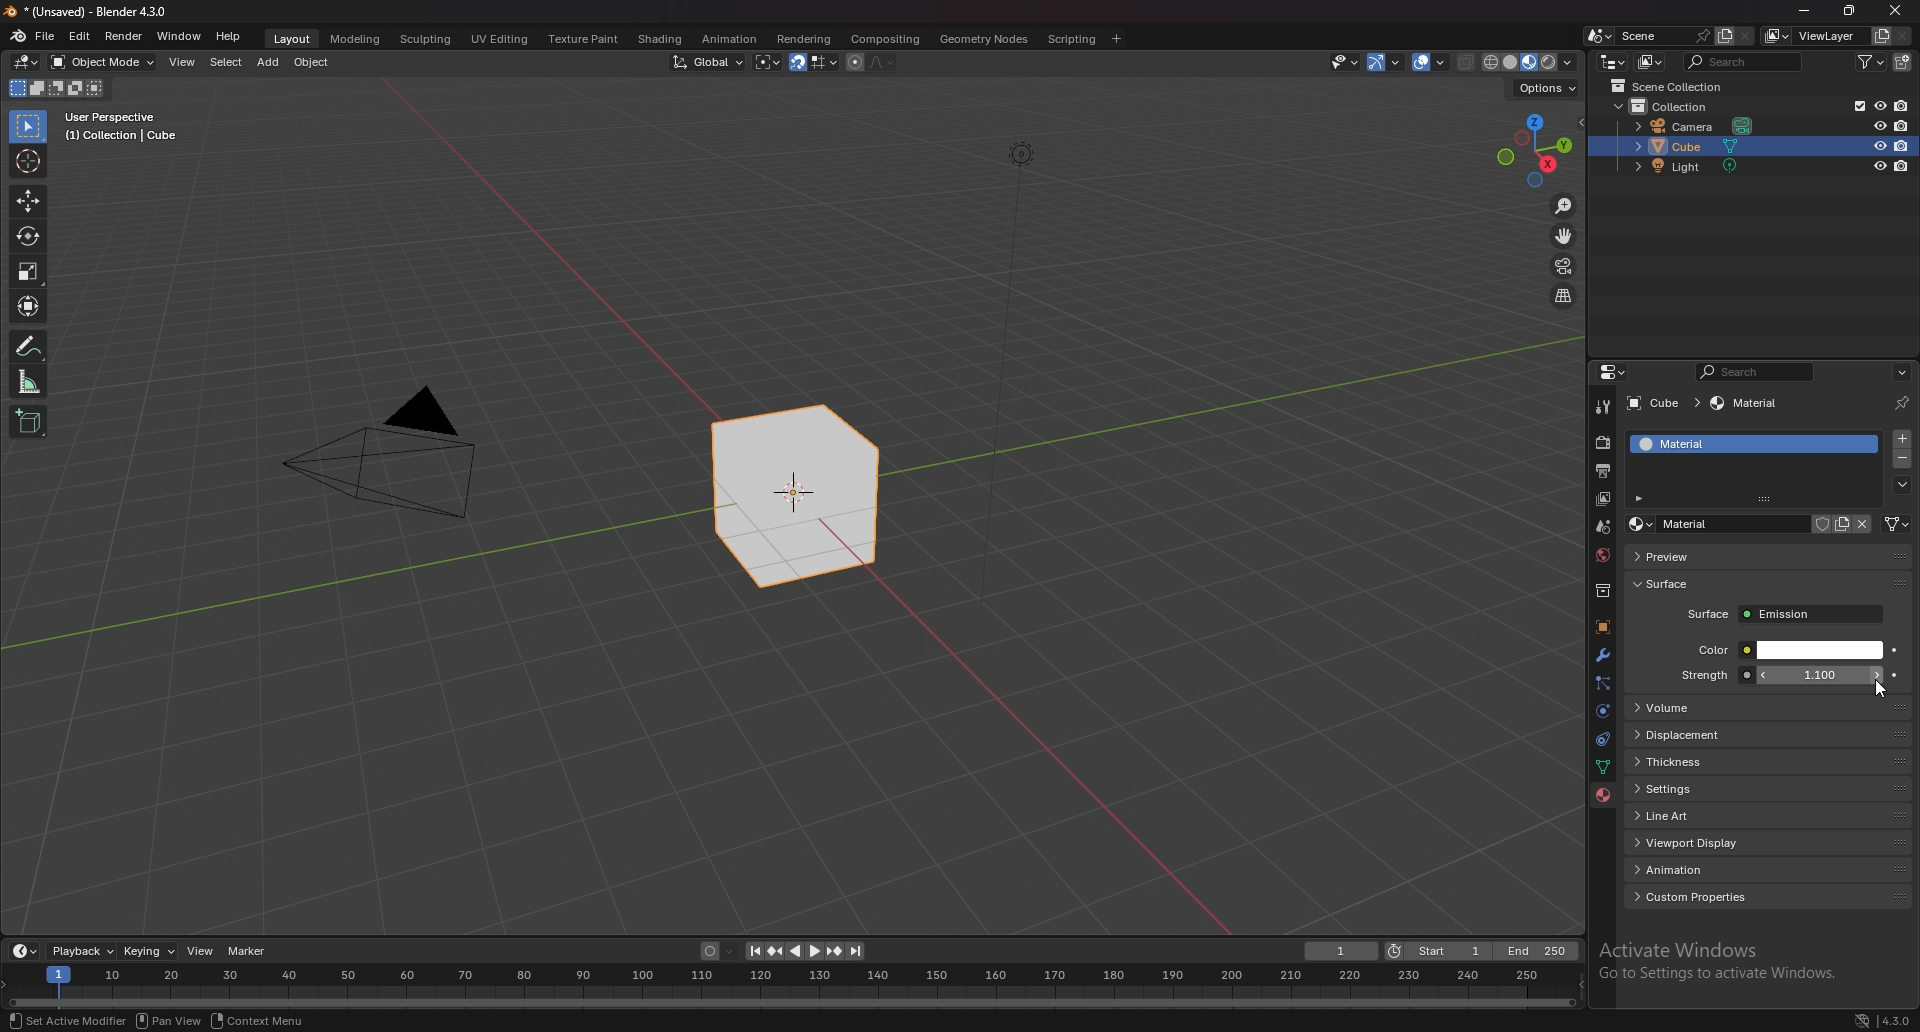 This screenshot has height=1032, width=1920. Describe the element at coordinates (1641, 524) in the screenshot. I see `browse material` at that location.